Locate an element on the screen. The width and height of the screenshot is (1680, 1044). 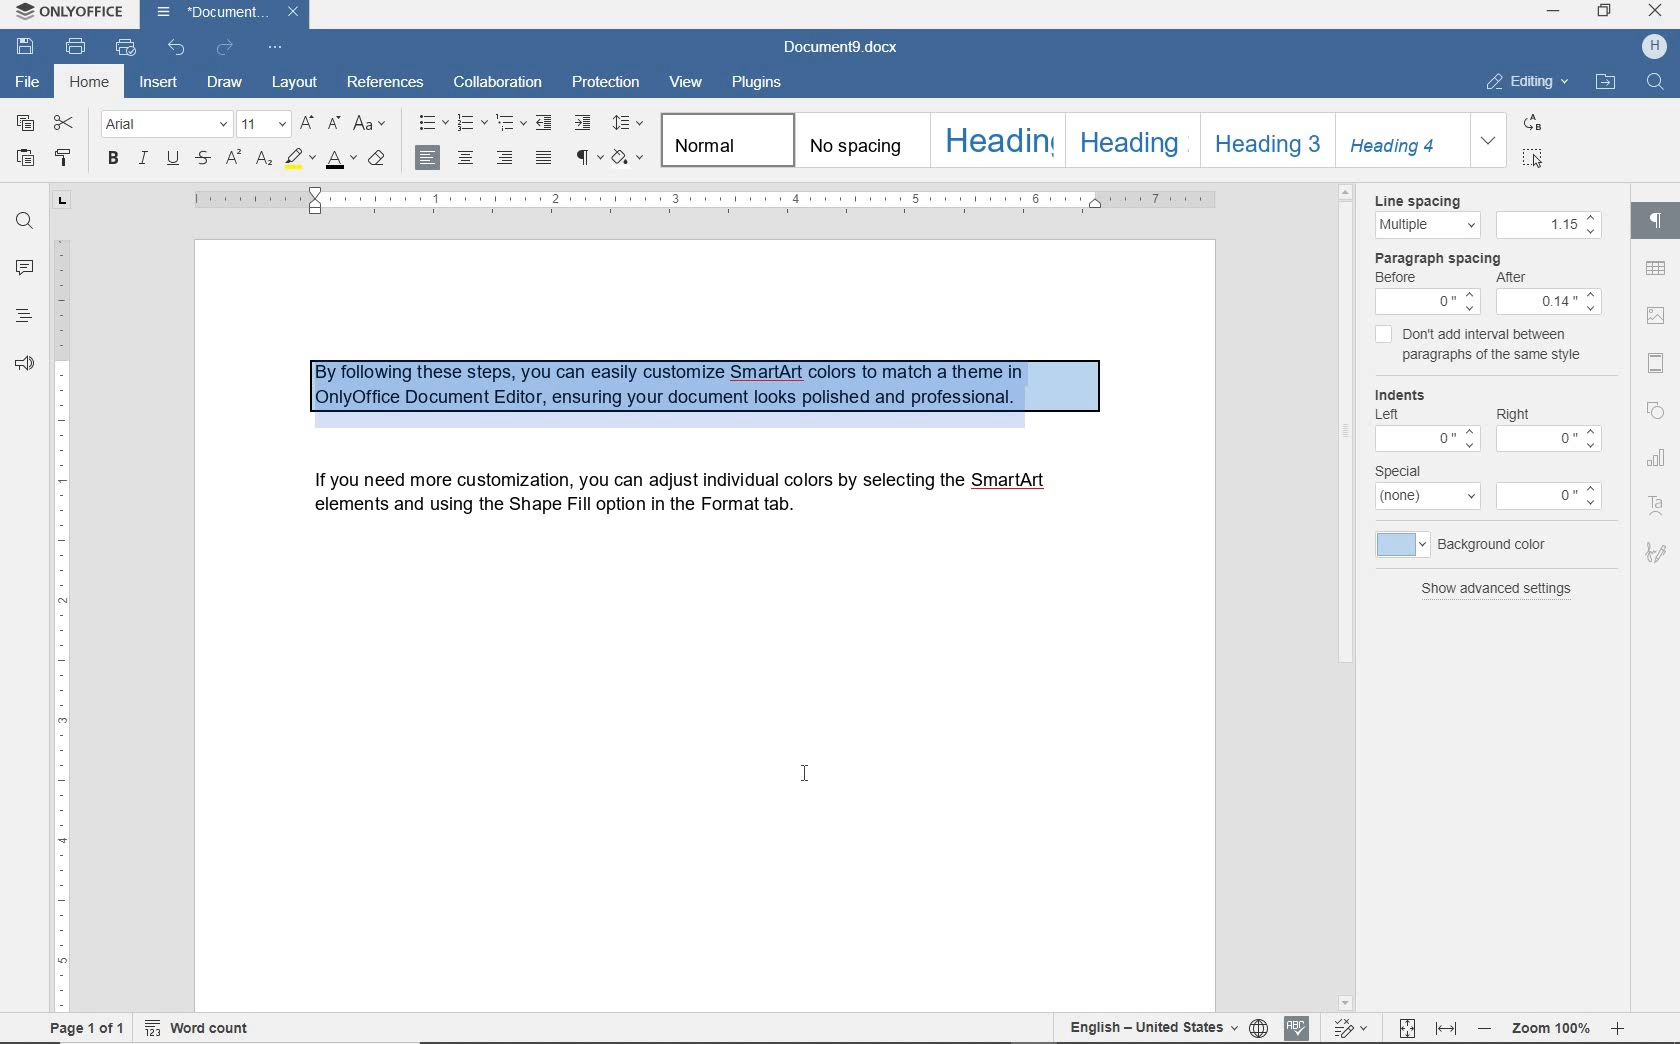
justified is located at coordinates (540, 160).